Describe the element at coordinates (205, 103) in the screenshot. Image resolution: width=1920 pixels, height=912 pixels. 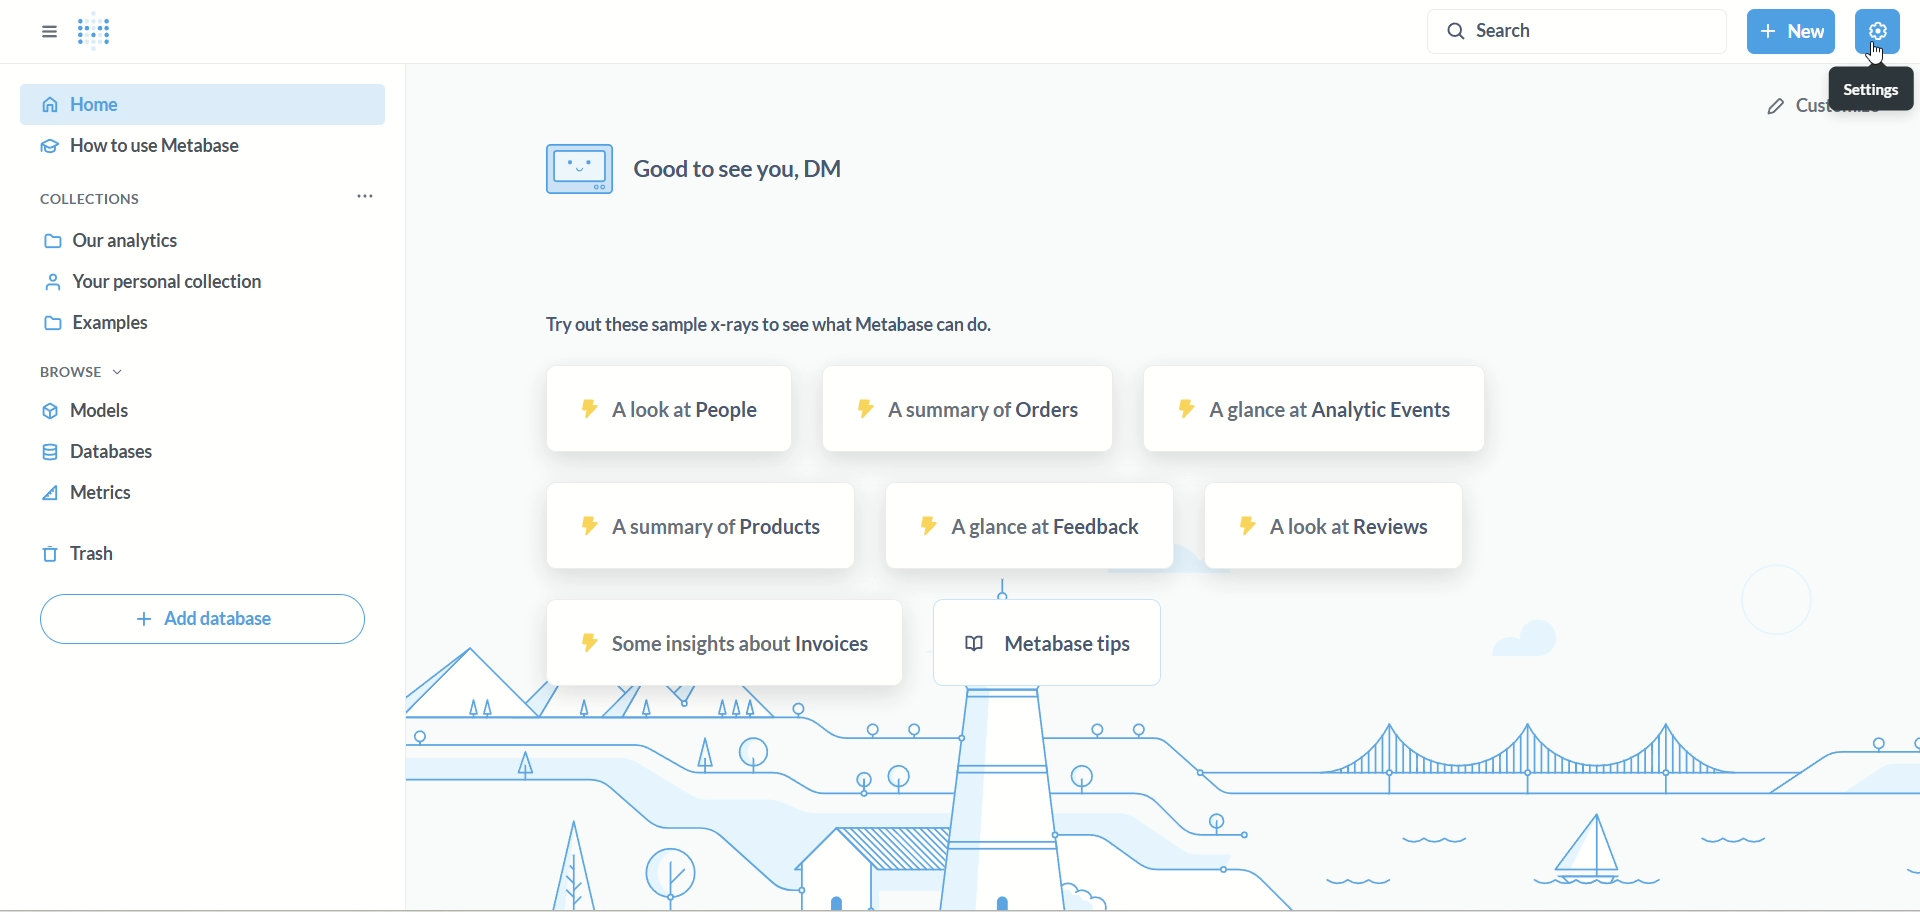
I see `home` at that location.